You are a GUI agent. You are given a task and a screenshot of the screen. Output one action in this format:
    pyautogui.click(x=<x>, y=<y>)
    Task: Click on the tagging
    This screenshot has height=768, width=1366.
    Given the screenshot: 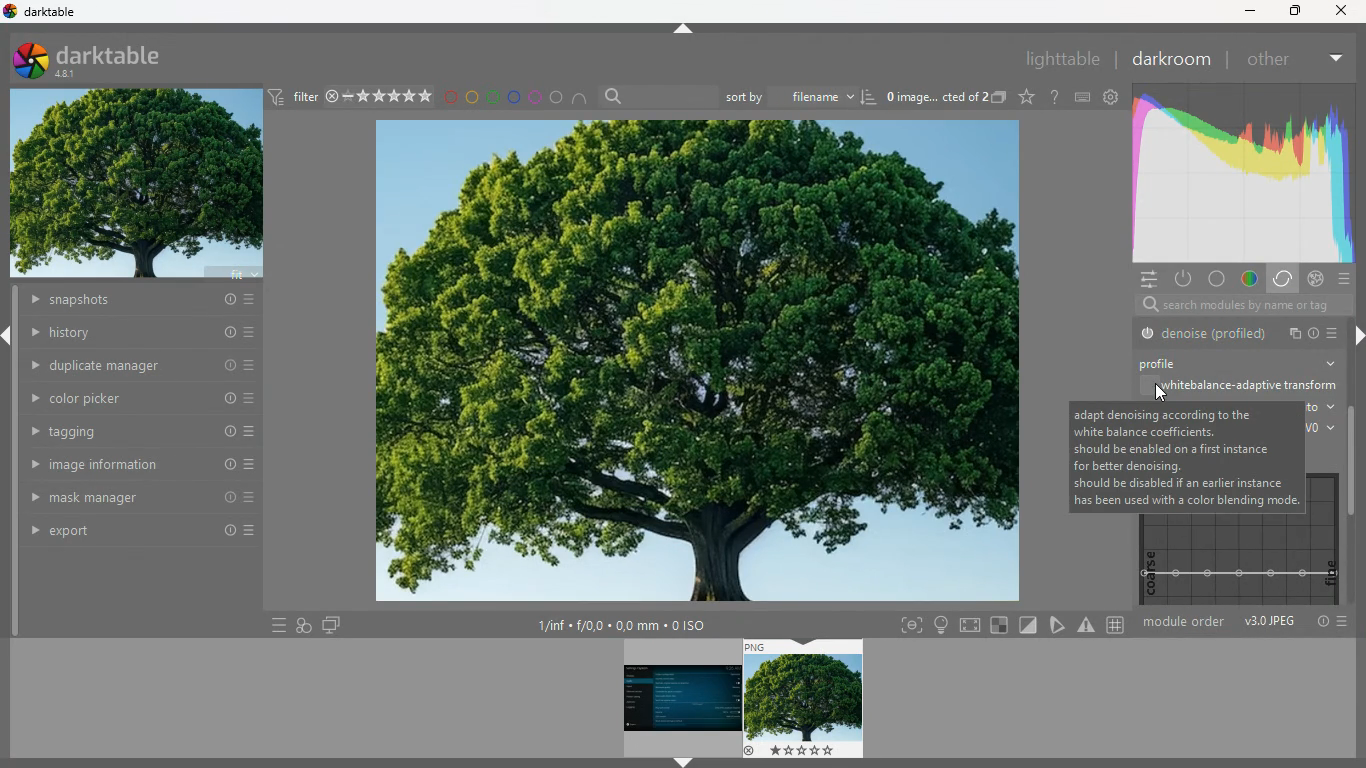 What is the action you would take?
    pyautogui.click(x=133, y=431)
    